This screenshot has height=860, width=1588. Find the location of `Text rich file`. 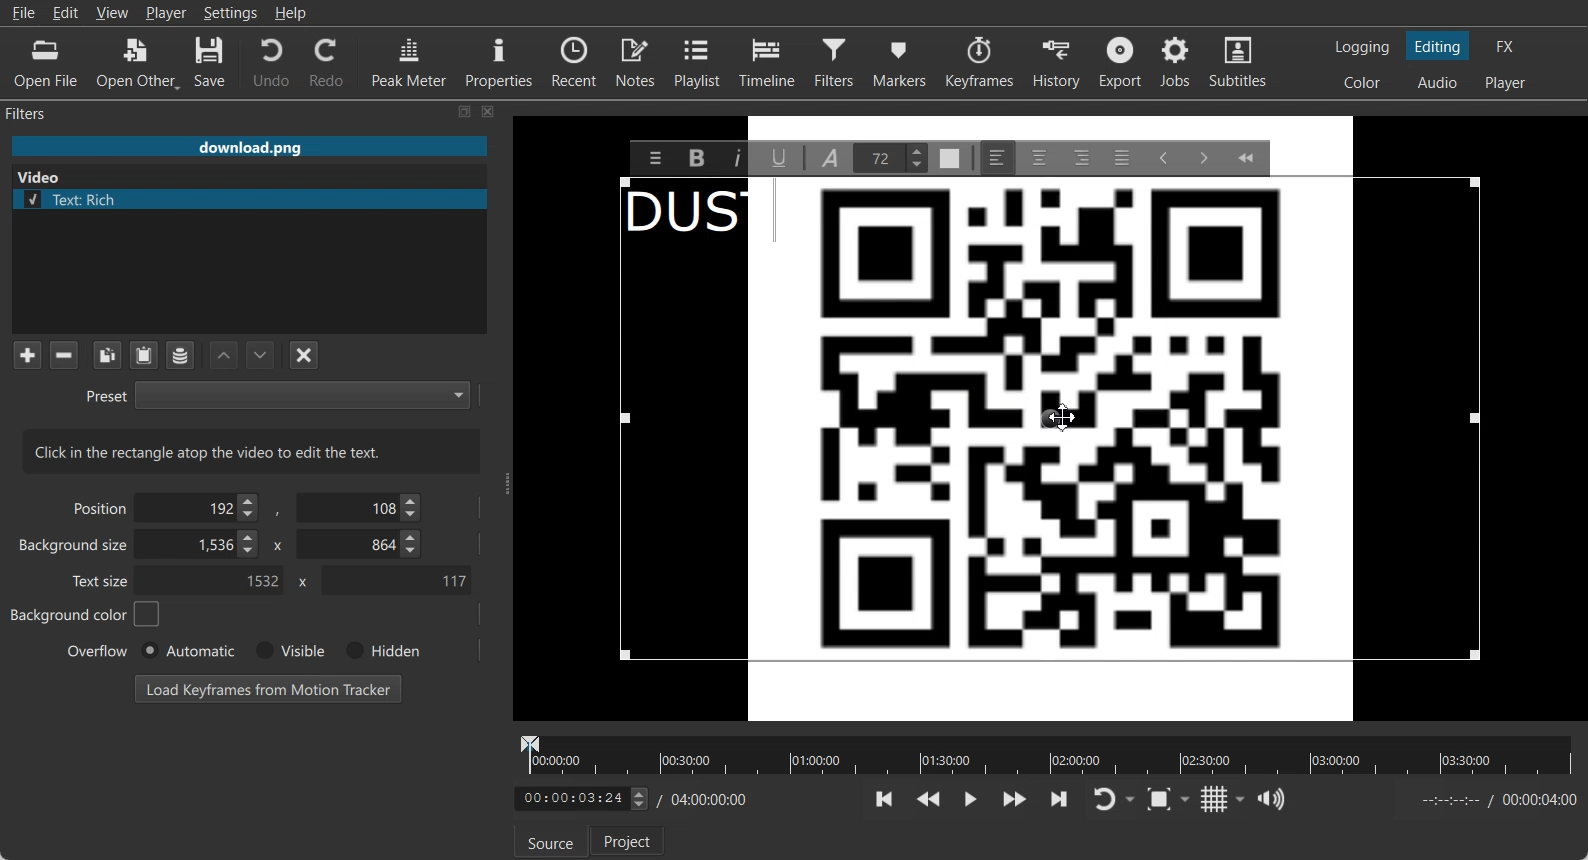

Text rich file is located at coordinates (257, 199).